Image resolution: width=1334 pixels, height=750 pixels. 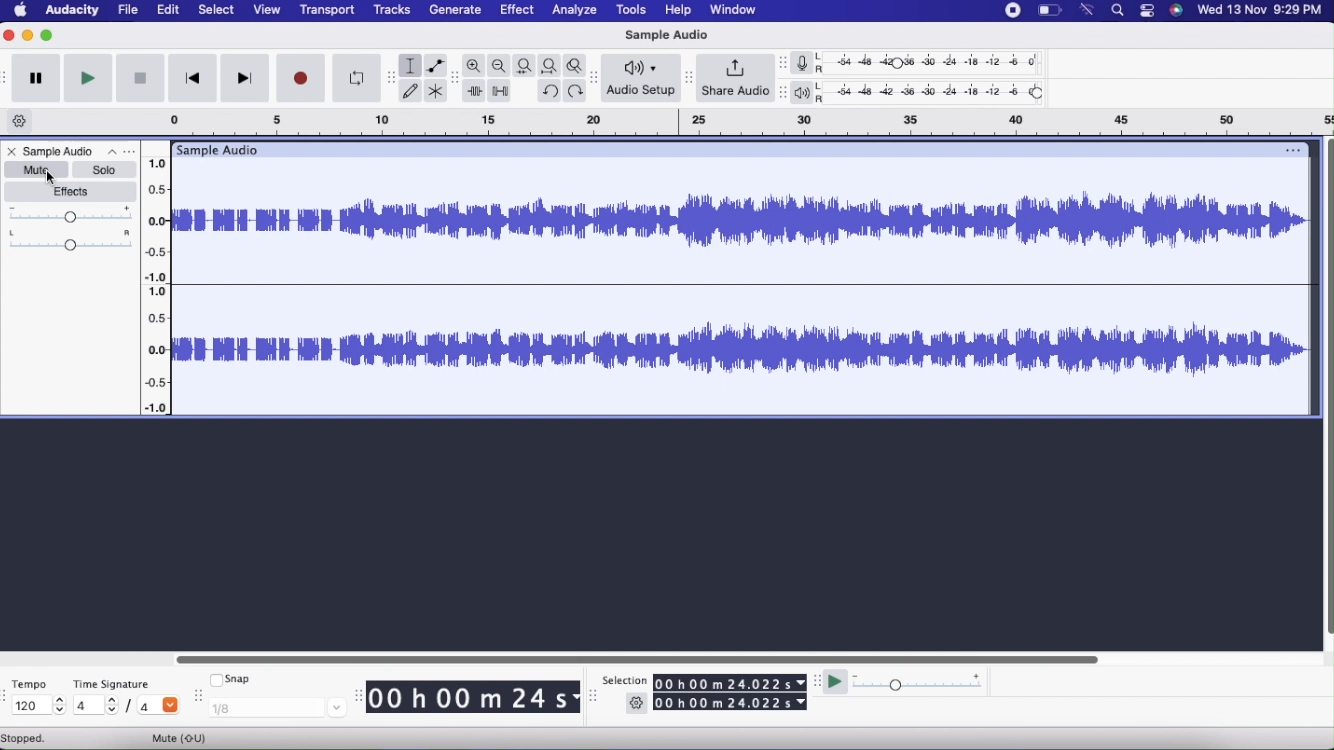 I want to click on View, so click(x=268, y=10).